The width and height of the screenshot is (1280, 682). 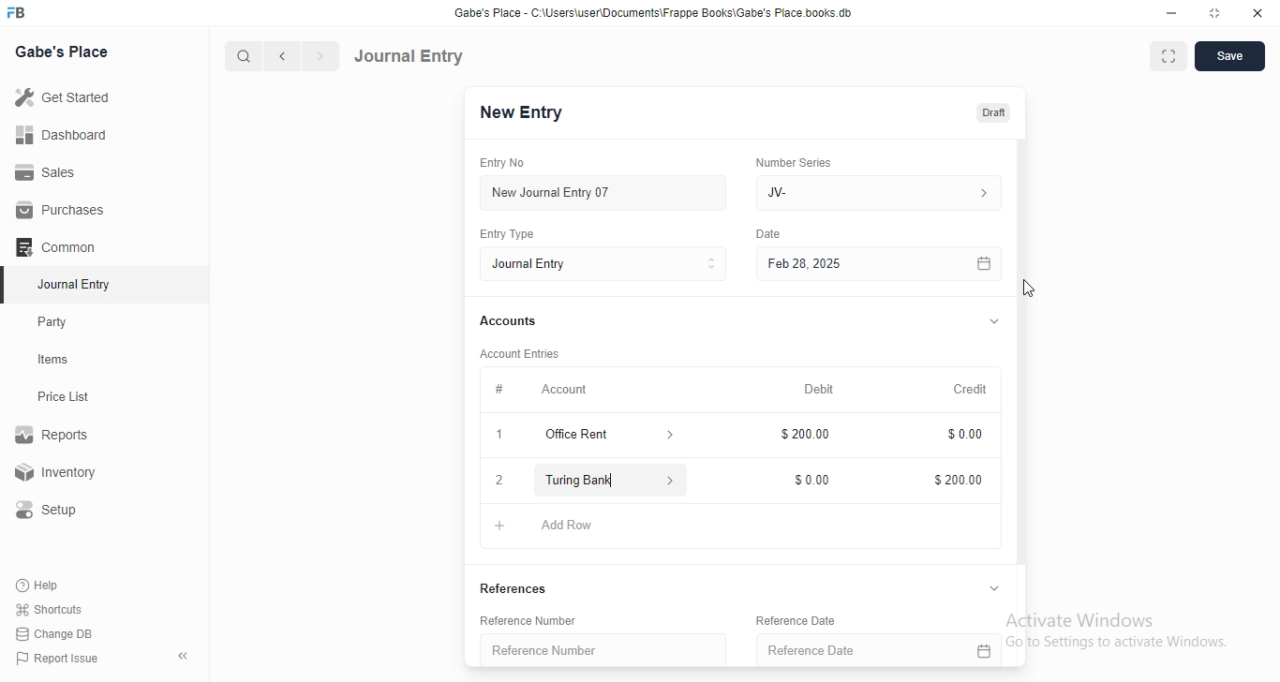 I want to click on fullscreen, so click(x=1166, y=57).